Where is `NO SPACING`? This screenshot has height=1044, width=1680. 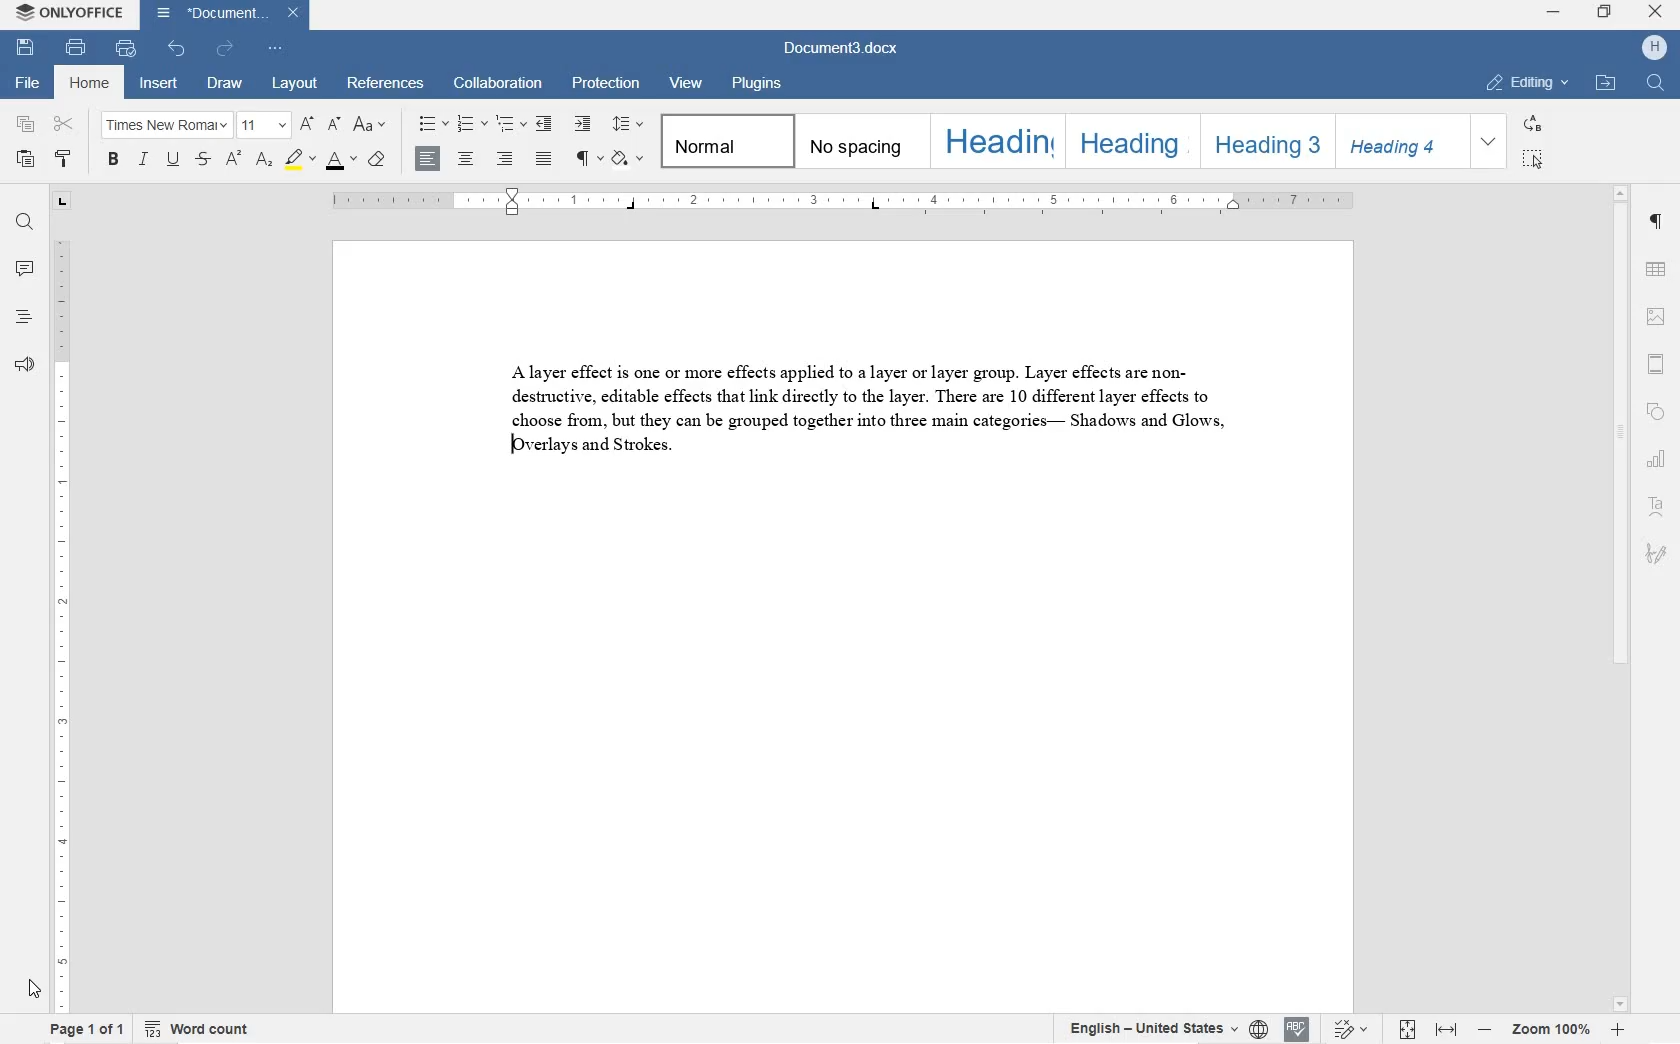
NO SPACING is located at coordinates (857, 142).